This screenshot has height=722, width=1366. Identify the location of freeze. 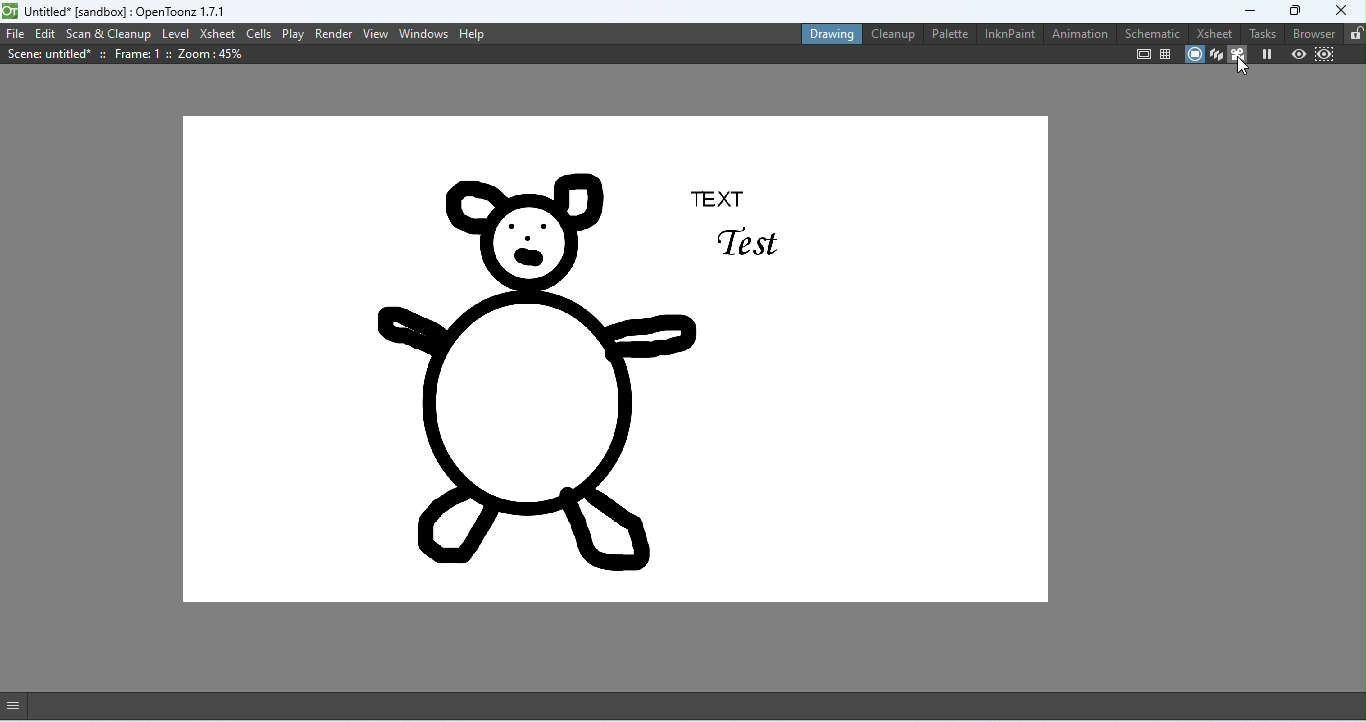
(1267, 55).